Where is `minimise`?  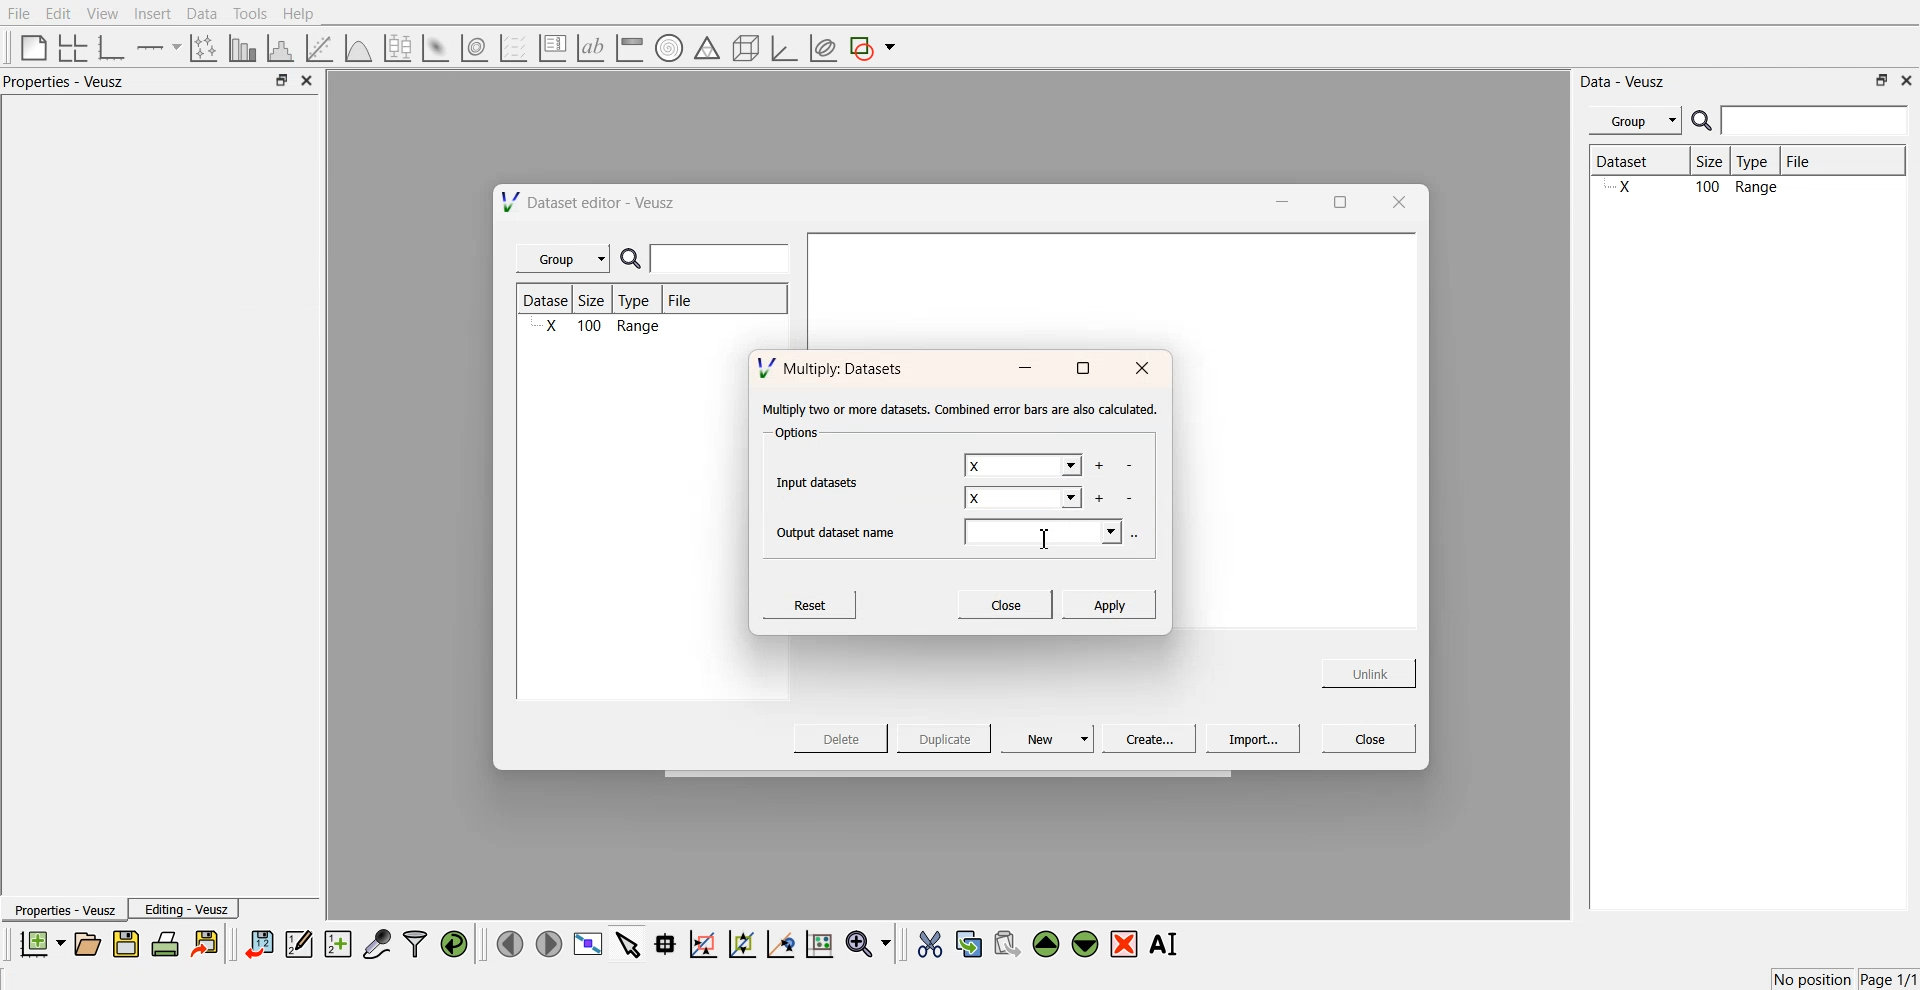
minimise is located at coordinates (1277, 200).